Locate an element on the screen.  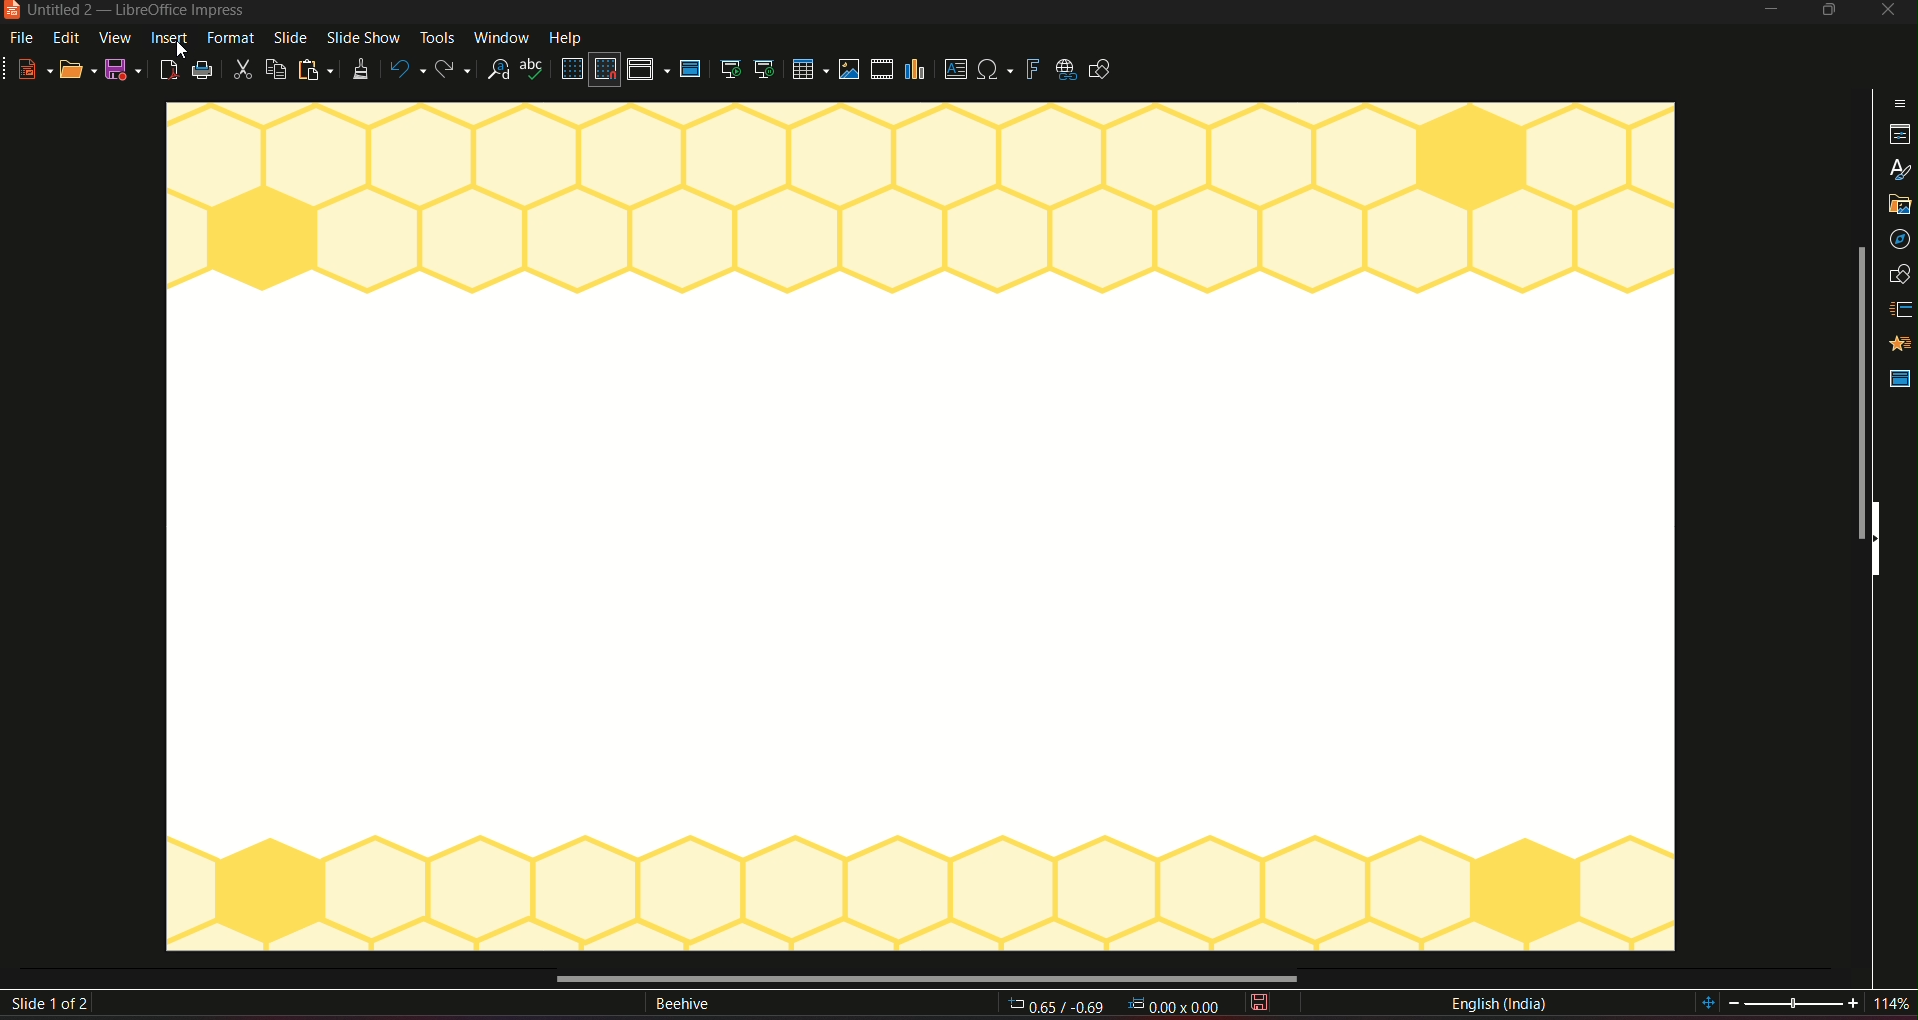
cursor location: 0.65/-0.69 is located at coordinates (1060, 1005).